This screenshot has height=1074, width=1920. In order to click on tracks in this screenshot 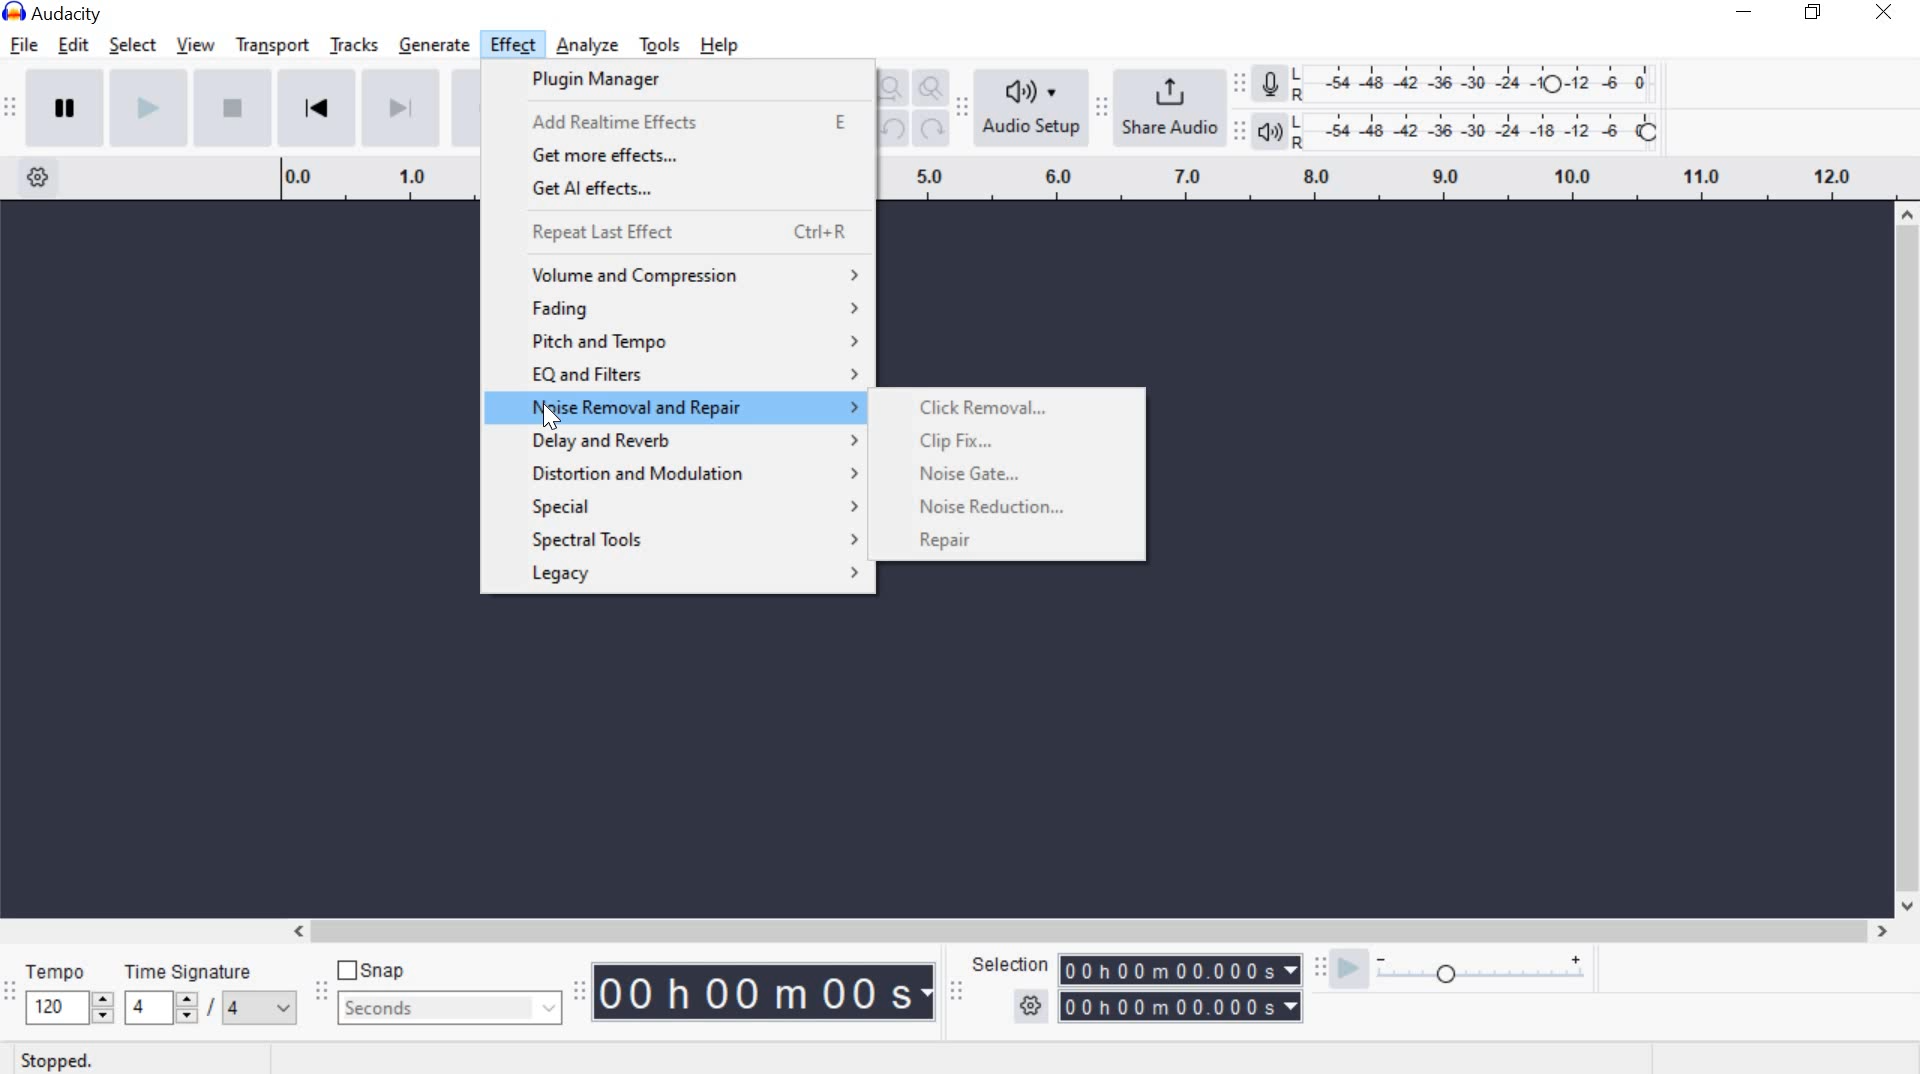, I will do `click(350, 48)`.